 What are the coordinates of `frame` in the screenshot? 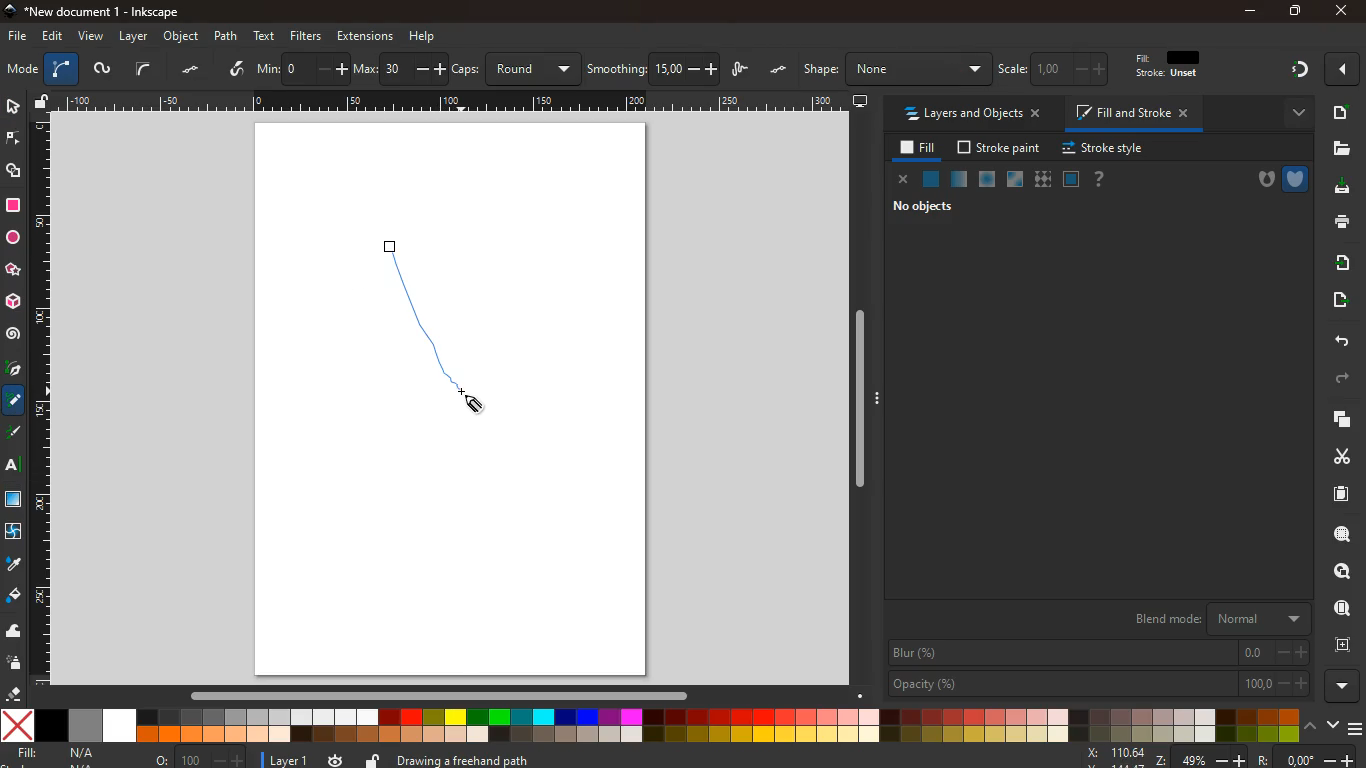 It's located at (1347, 645).